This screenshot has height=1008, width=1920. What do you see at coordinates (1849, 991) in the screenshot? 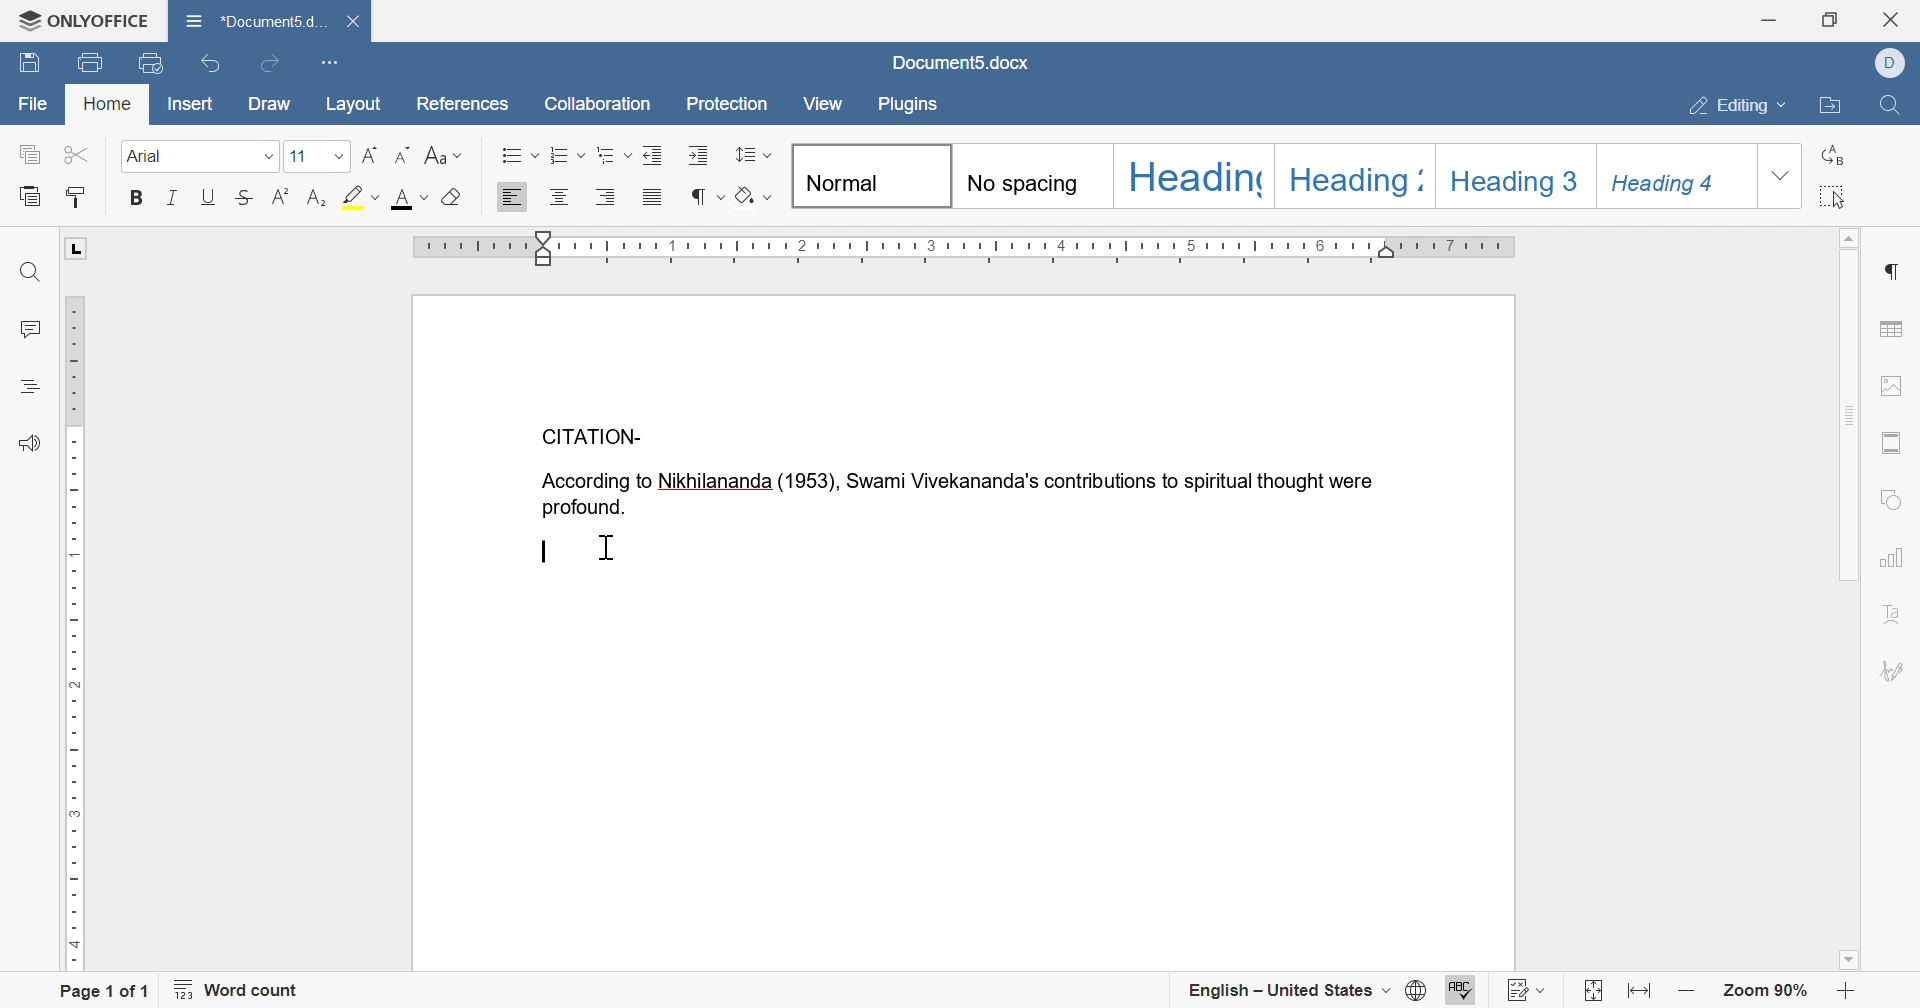
I see `zoom in` at bounding box center [1849, 991].